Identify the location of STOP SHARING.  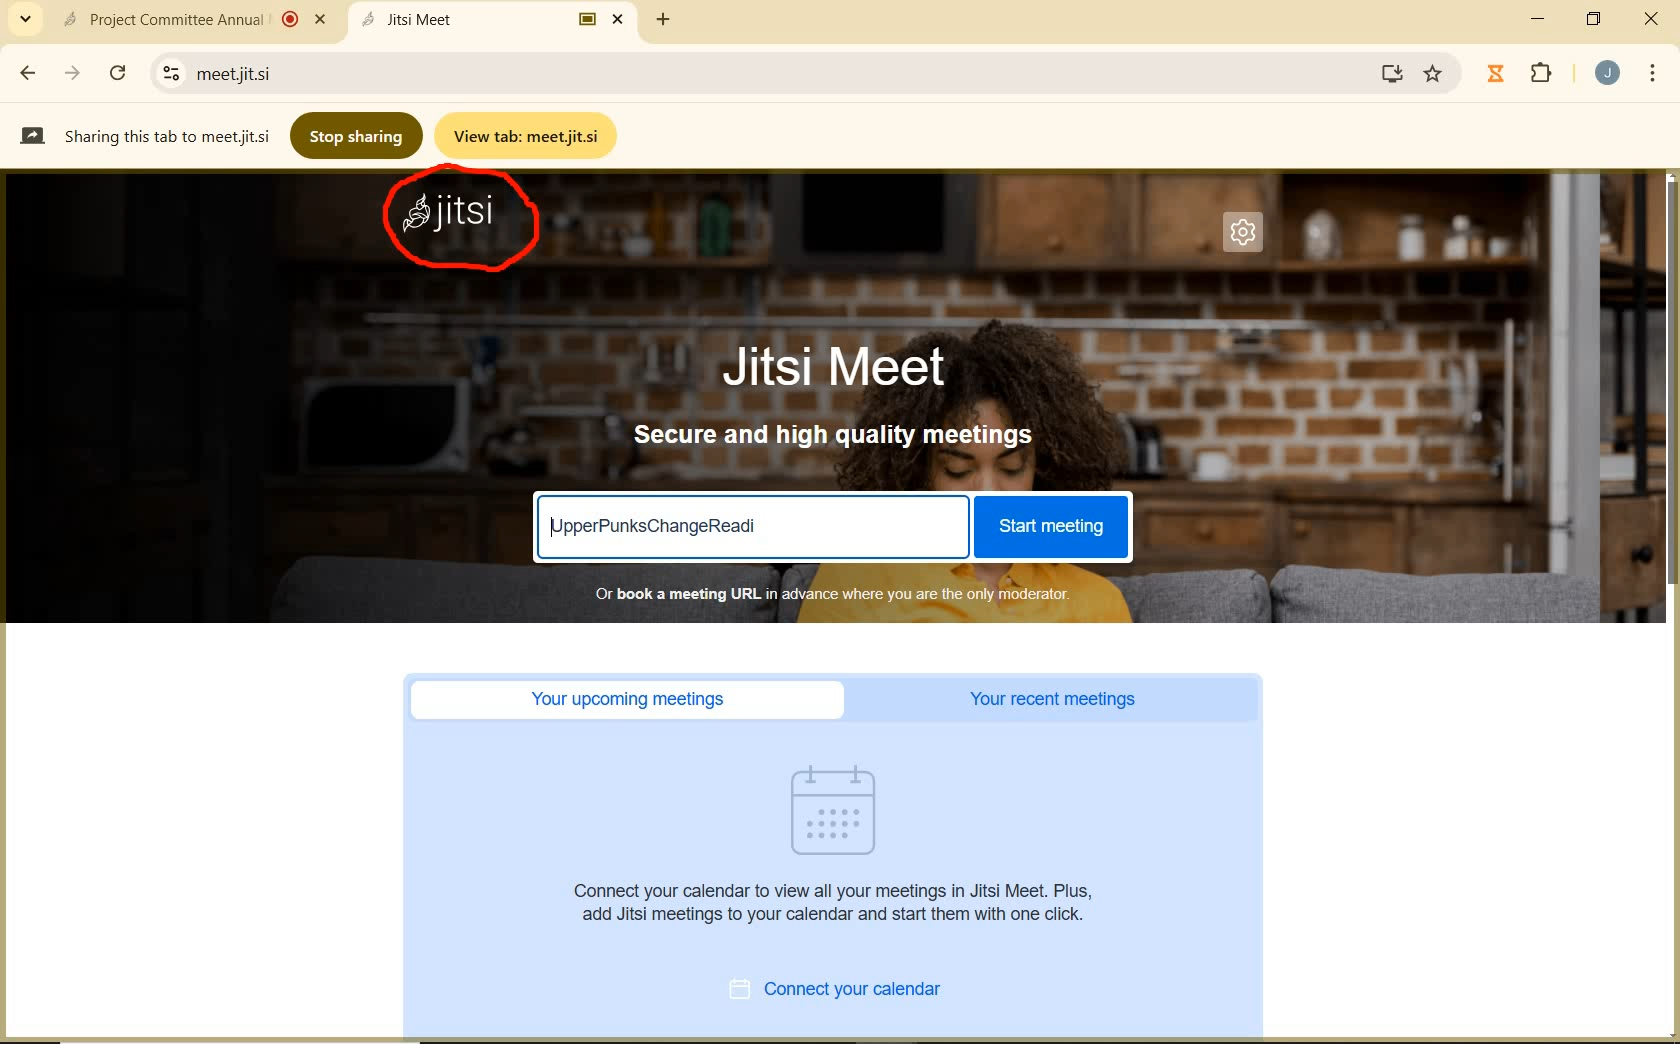
(358, 134).